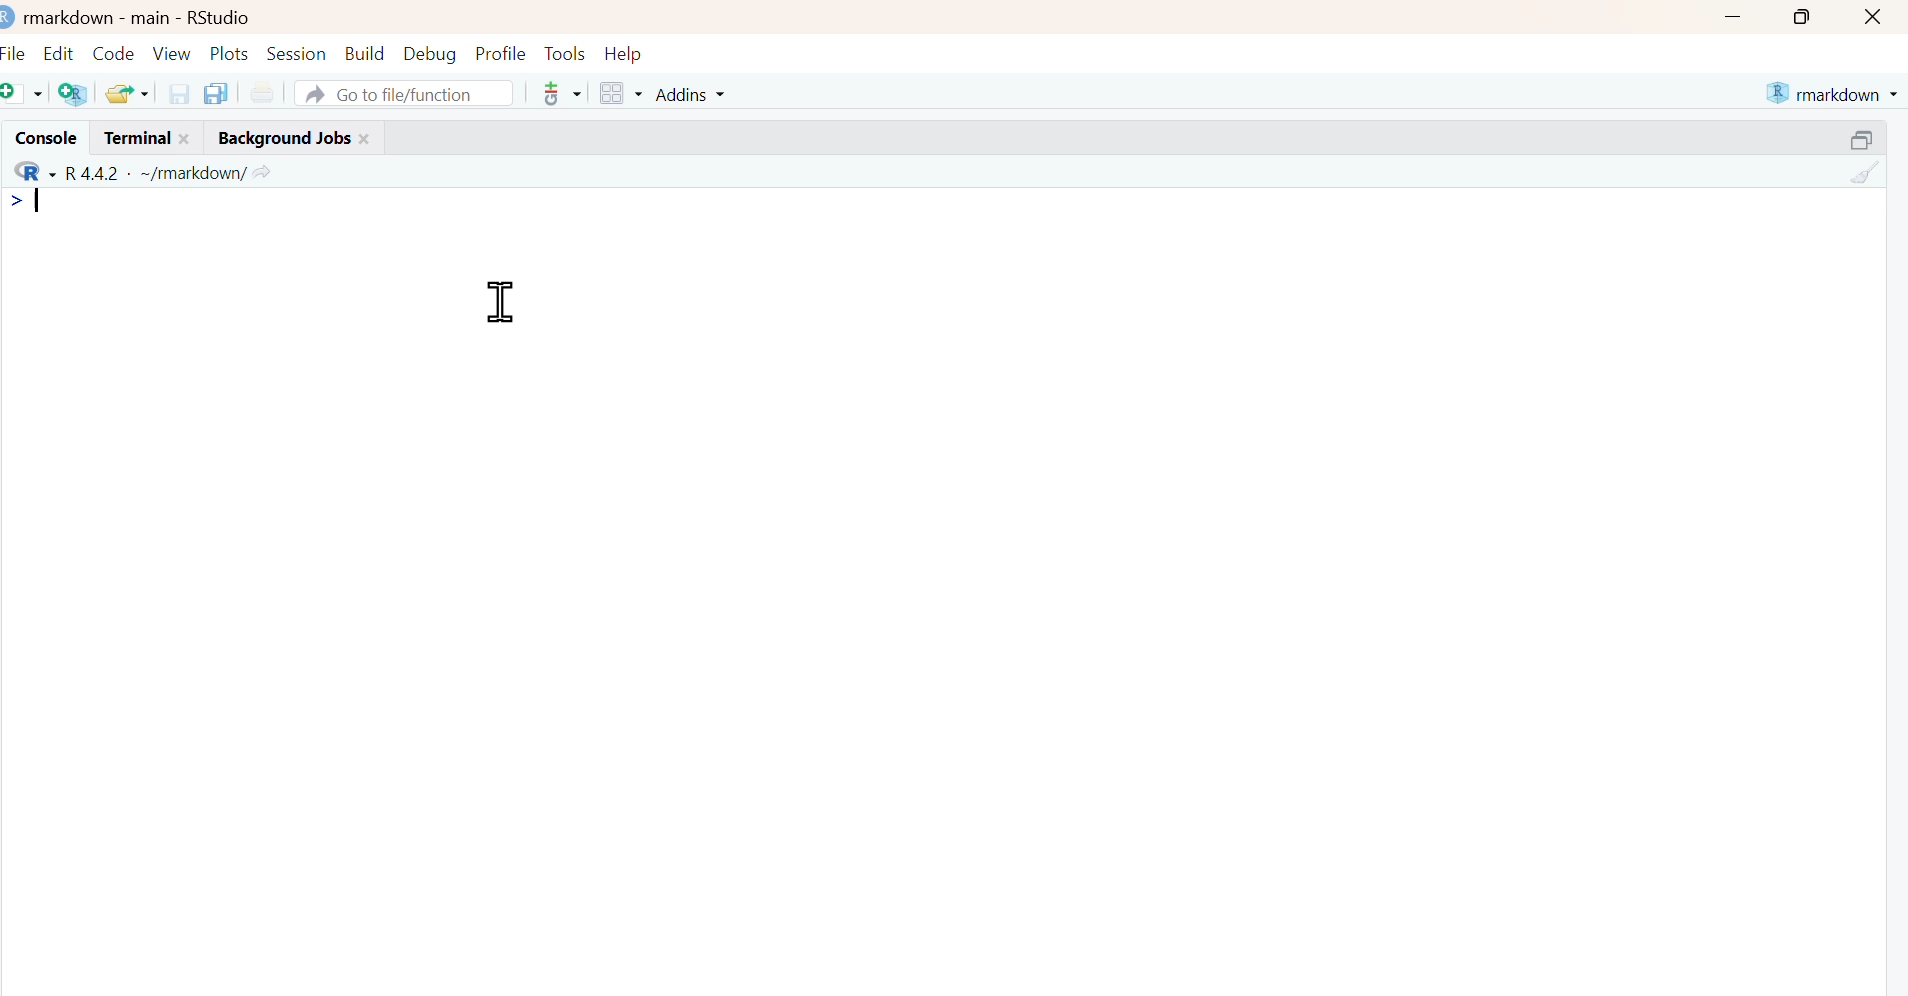 The image size is (1908, 996). What do you see at coordinates (190, 137) in the screenshot?
I see `close` at bounding box center [190, 137].